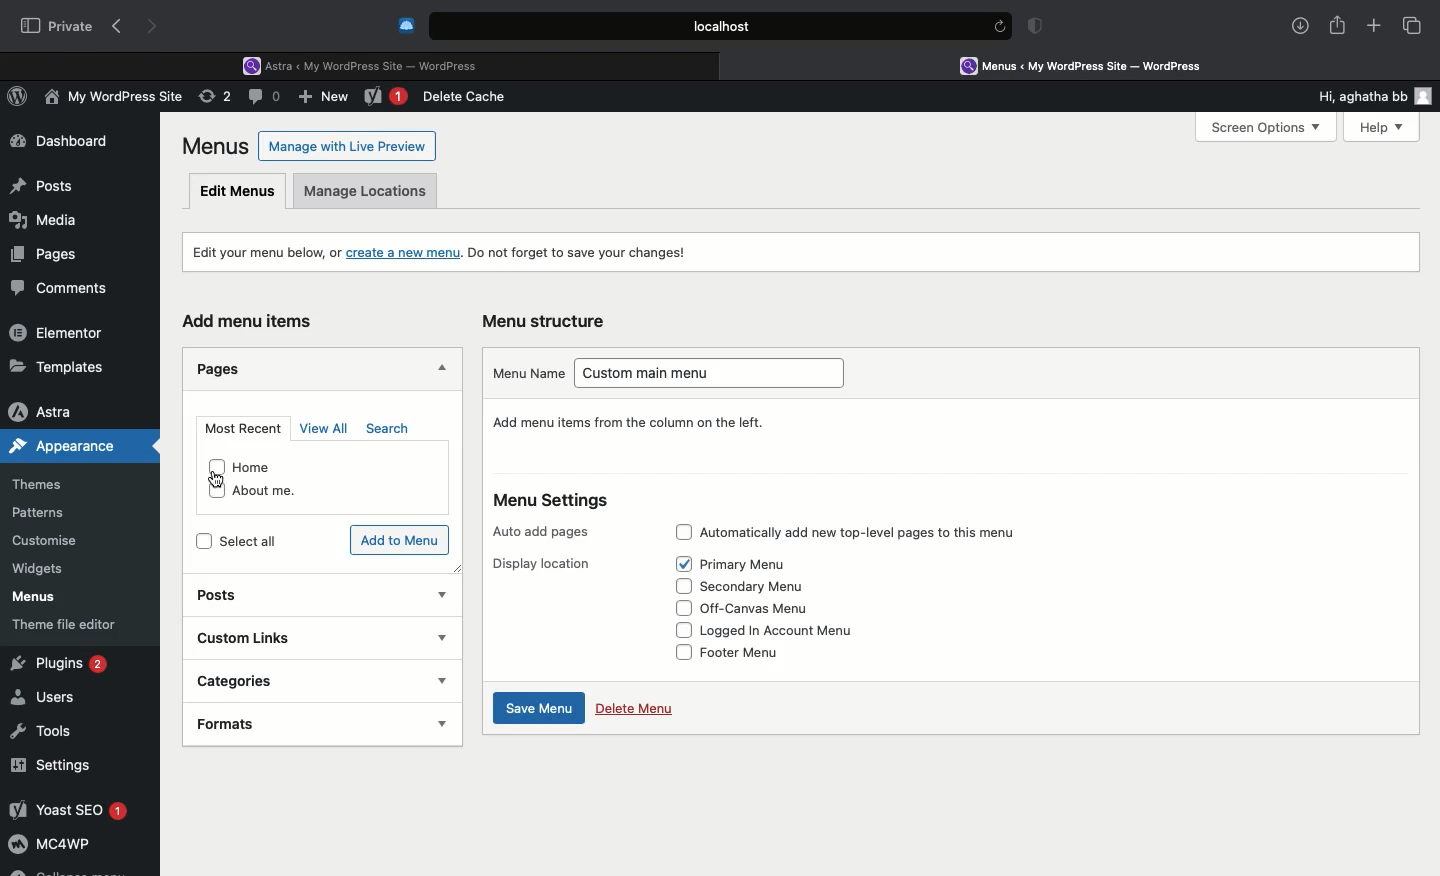 Image resolution: width=1440 pixels, height=876 pixels. Describe the element at coordinates (348, 145) in the screenshot. I see `Manage with Live Preview` at that location.